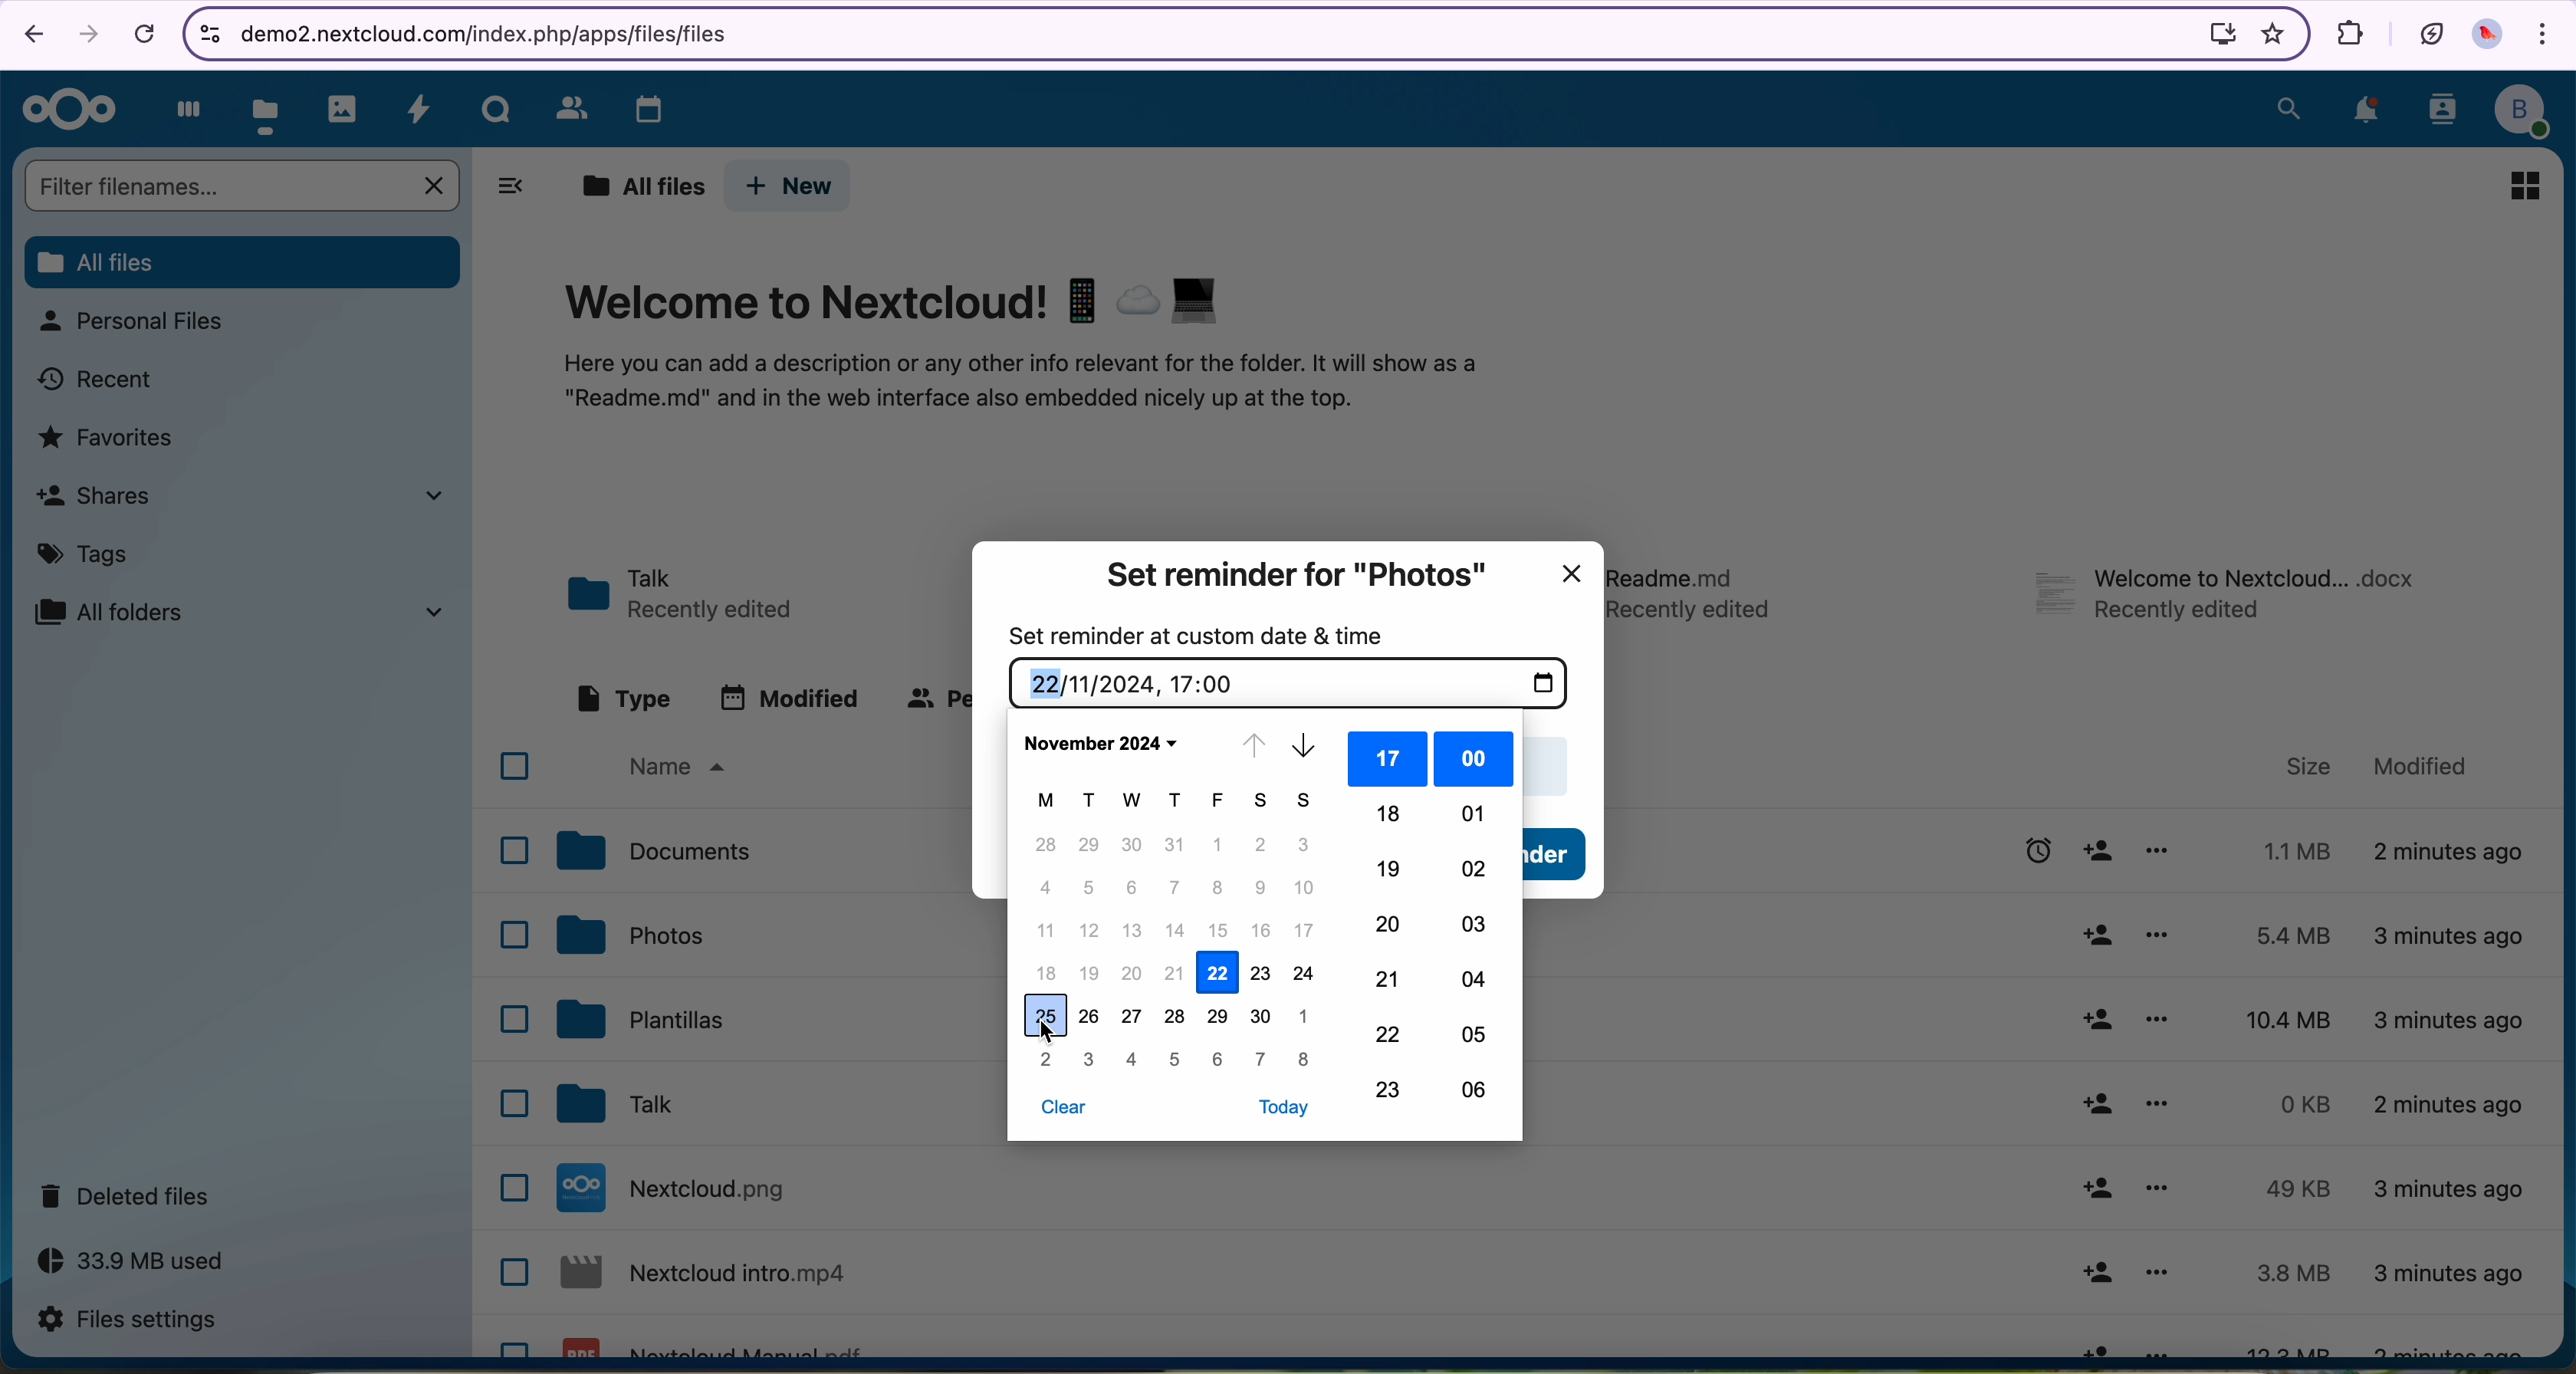 This screenshot has width=2576, height=1374. Describe the element at coordinates (1053, 1034) in the screenshot. I see `cursor` at that location.